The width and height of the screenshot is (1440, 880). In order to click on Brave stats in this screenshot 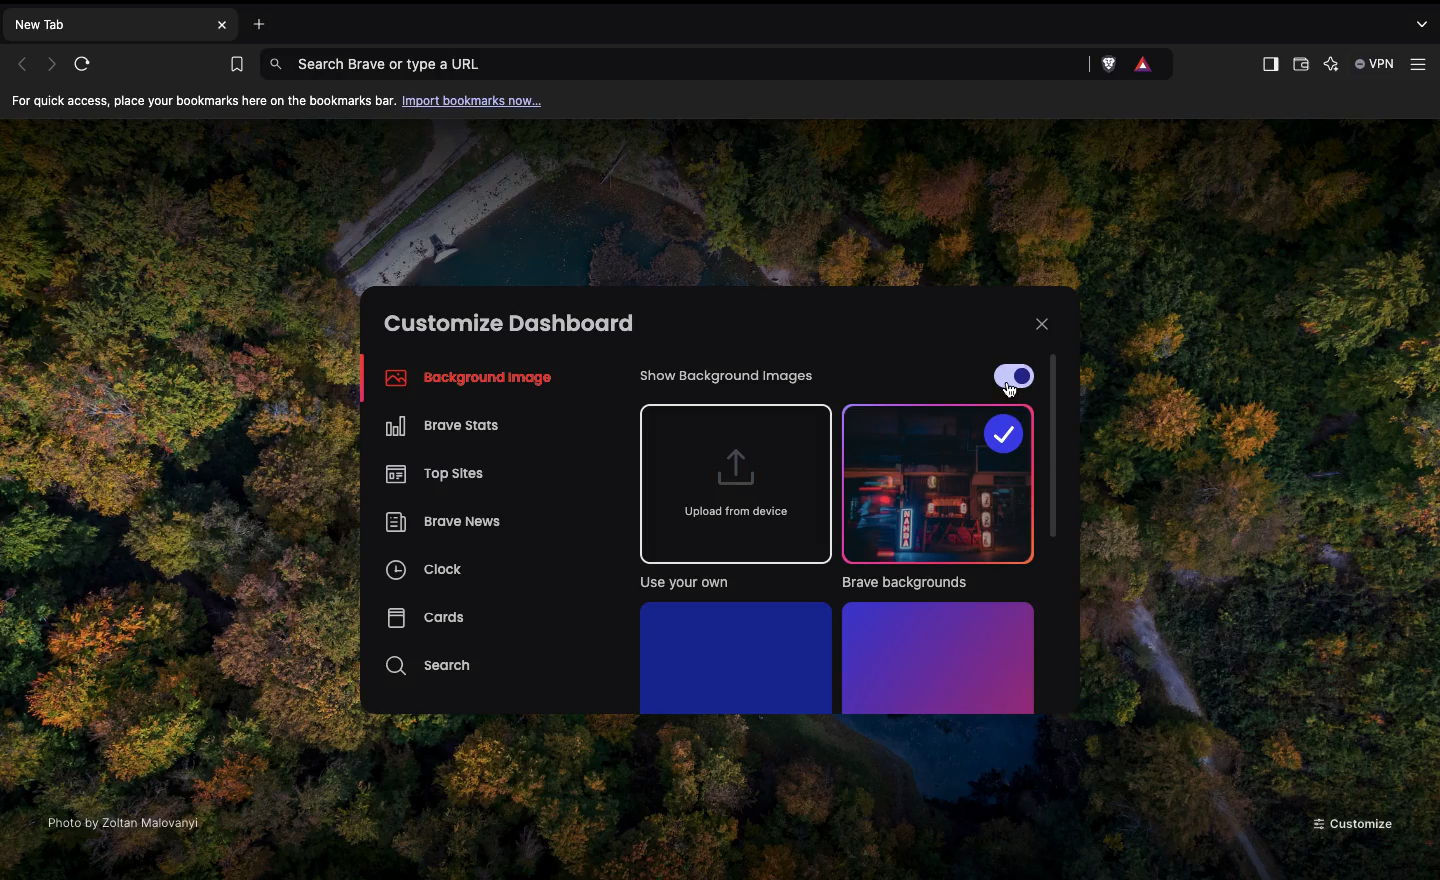, I will do `click(442, 427)`.